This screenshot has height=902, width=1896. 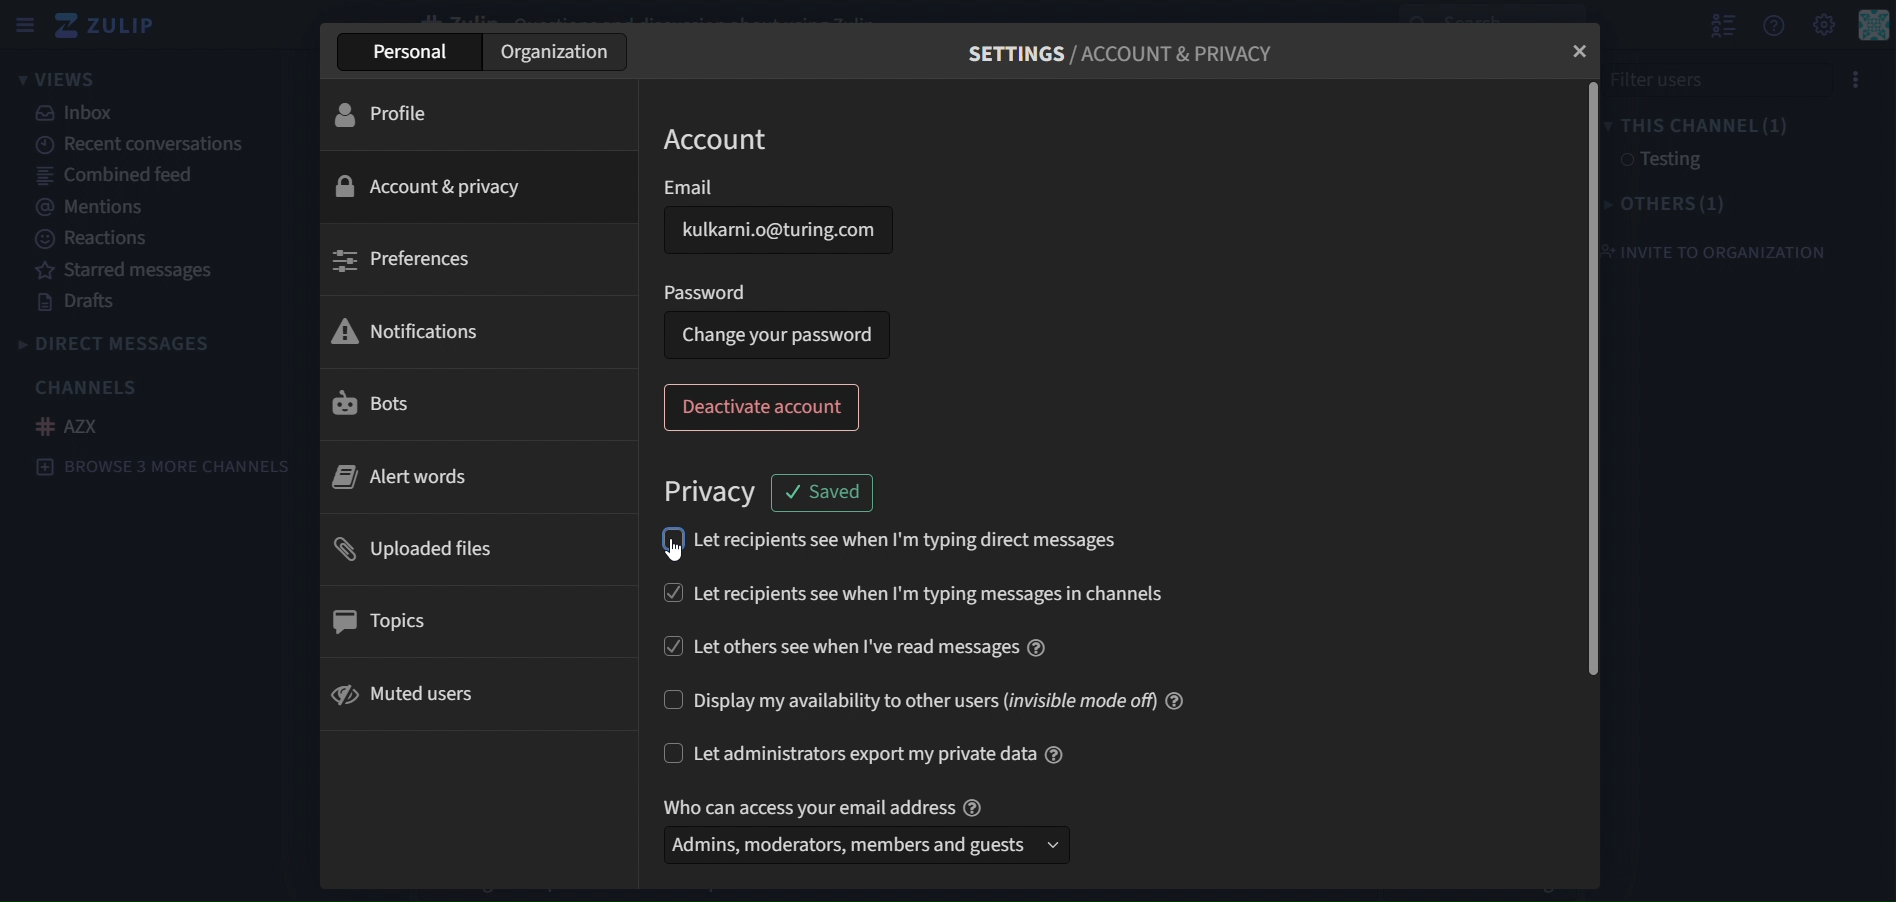 What do you see at coordinates (410, 478) in the screenshot?
I see `alert words` at bounding box center [410, 478].